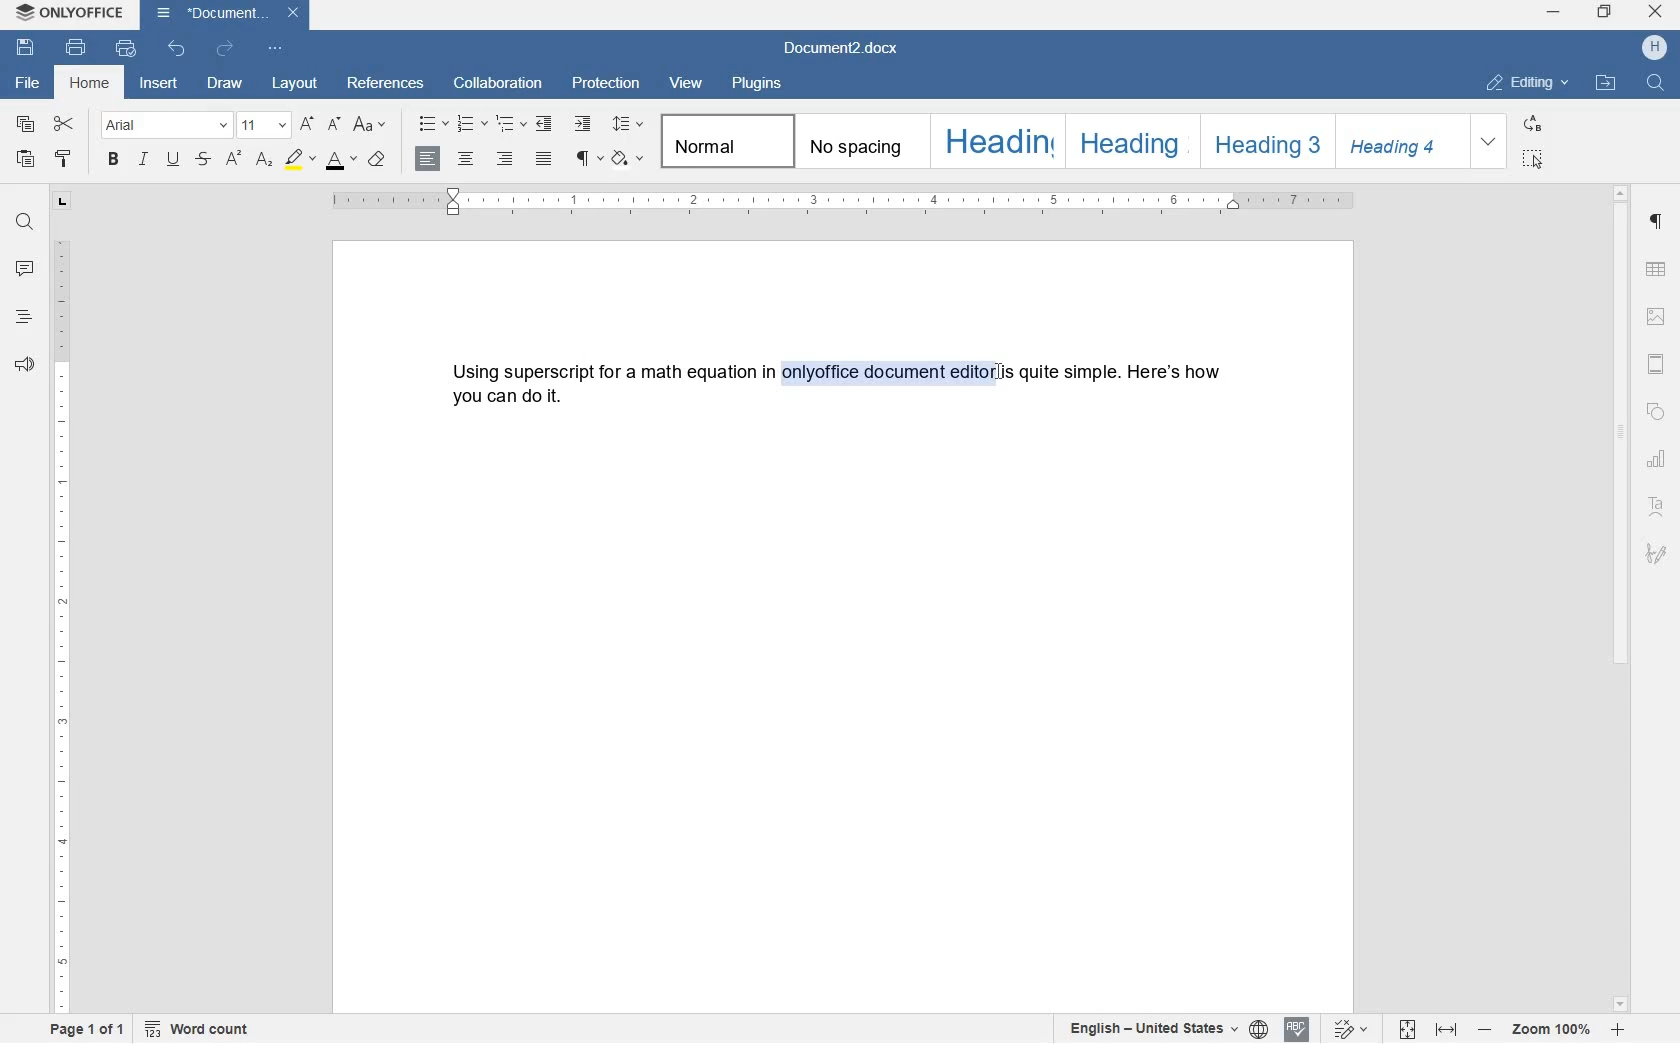  Describe the element at coordinates (1654, 49) in the screenshot. I see `HP` at that location.